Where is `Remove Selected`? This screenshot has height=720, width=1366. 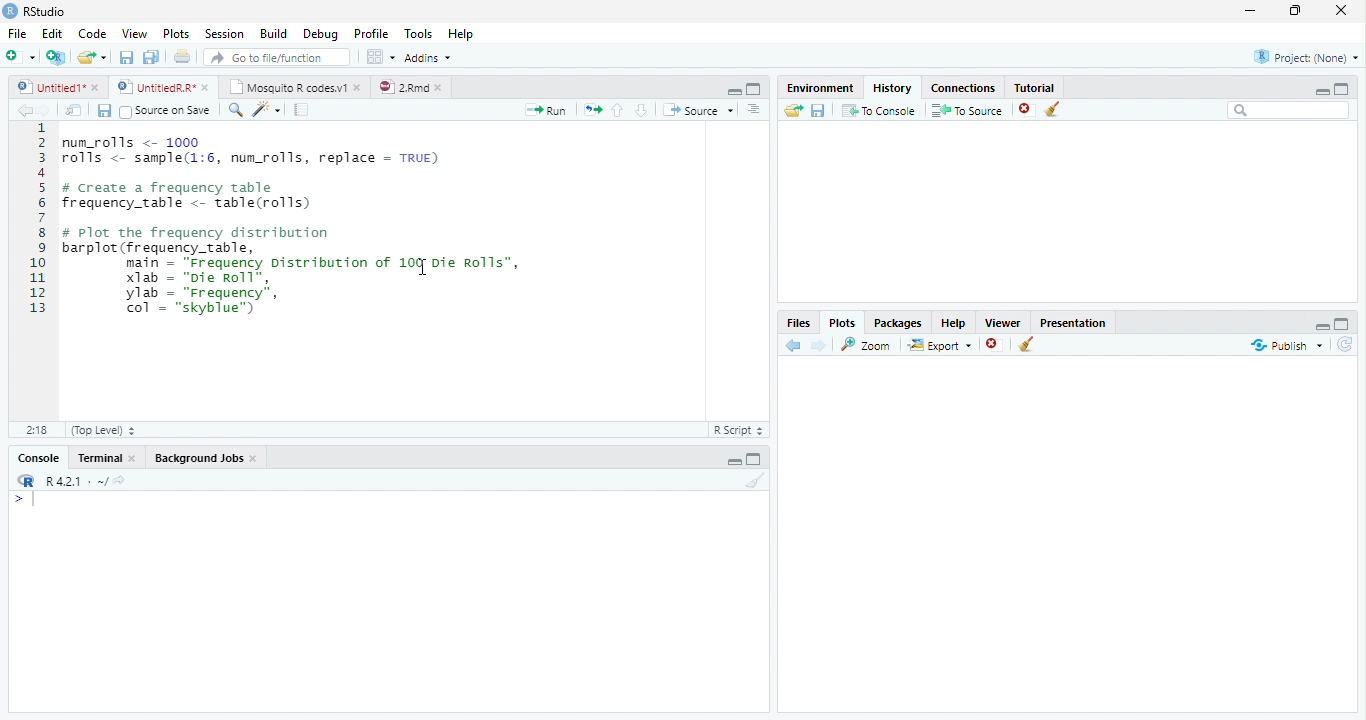
Remove Selected is located at coordinates (995, 346).